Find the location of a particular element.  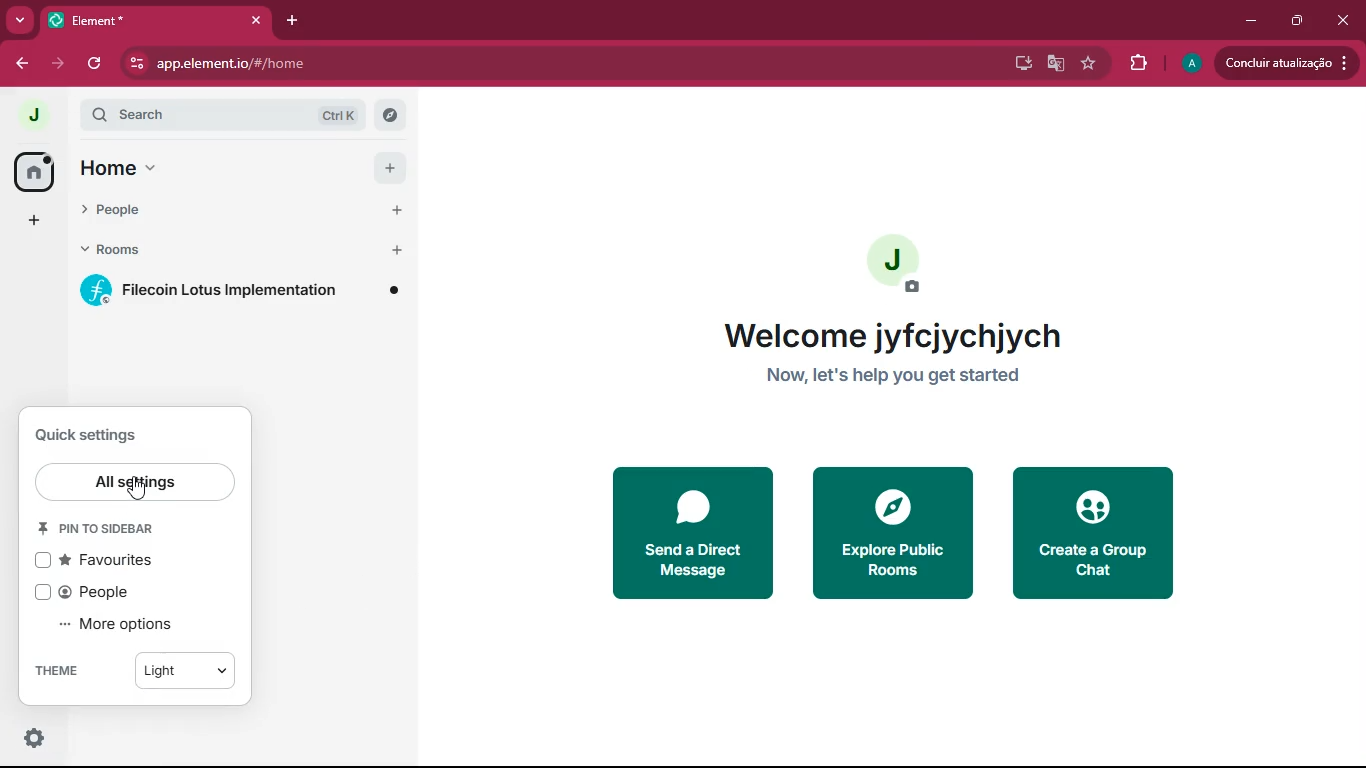

home is located at coordinates (27, 174).